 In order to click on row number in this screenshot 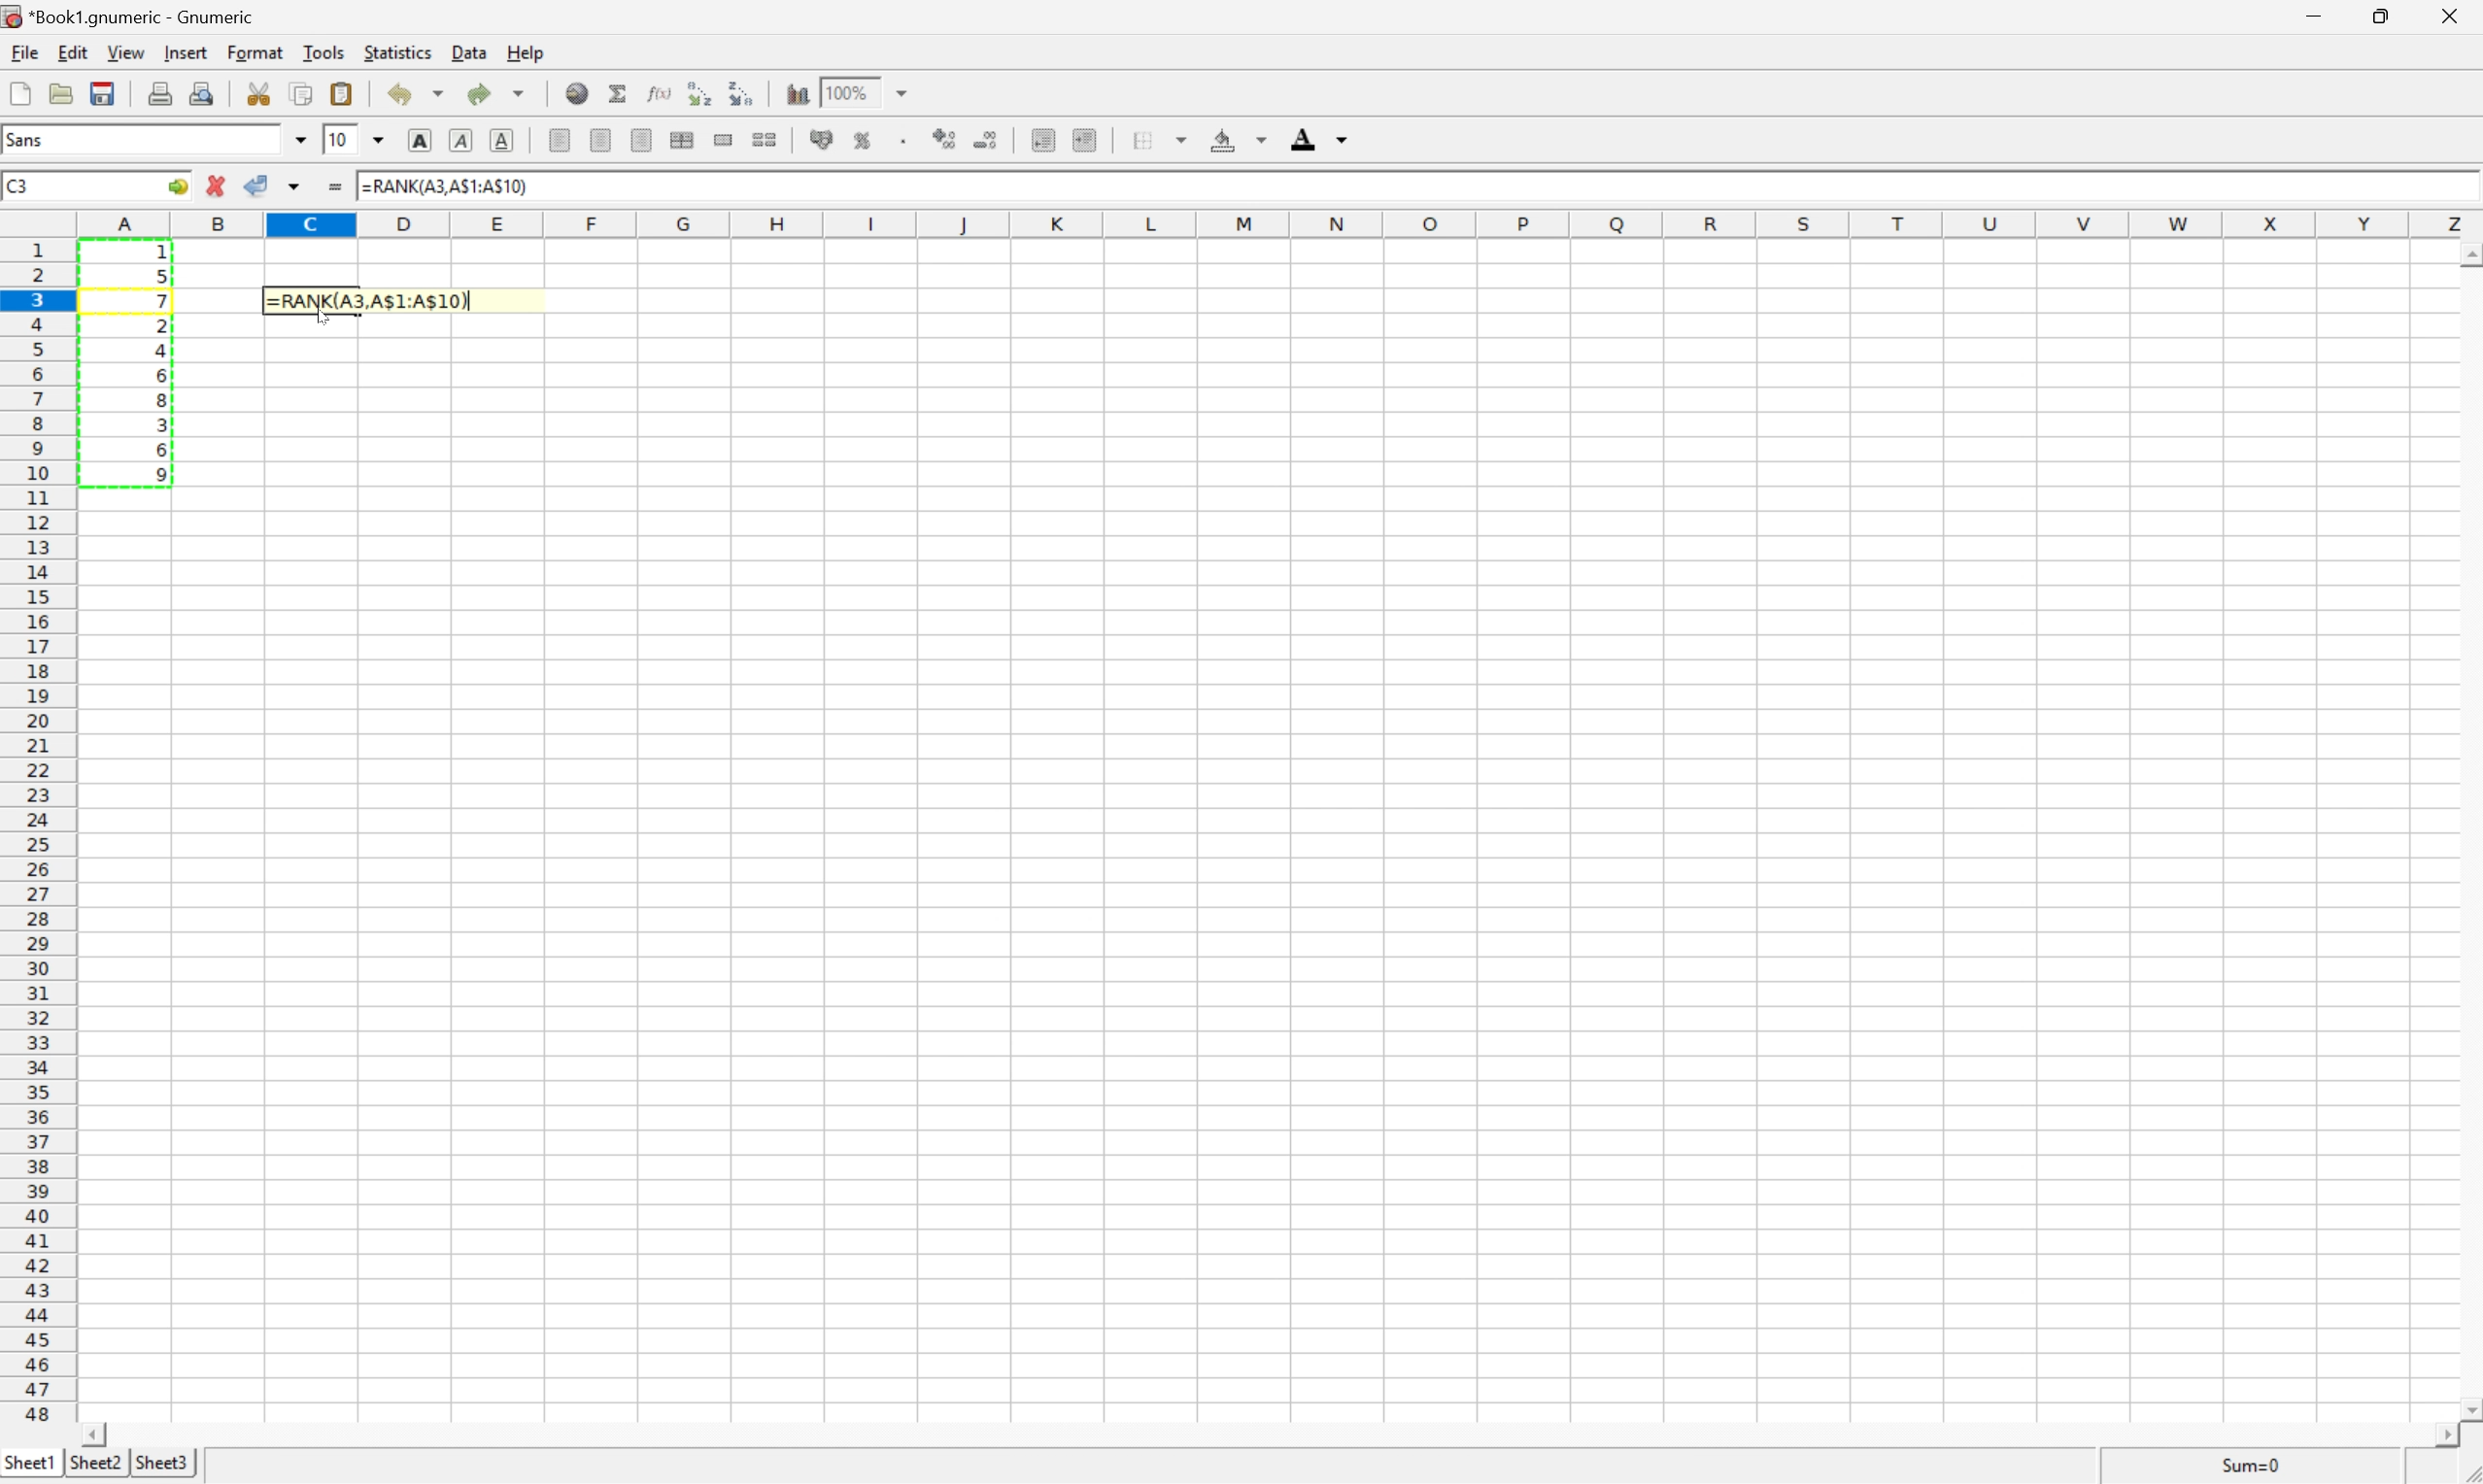, I will do `click(36, 832)`.